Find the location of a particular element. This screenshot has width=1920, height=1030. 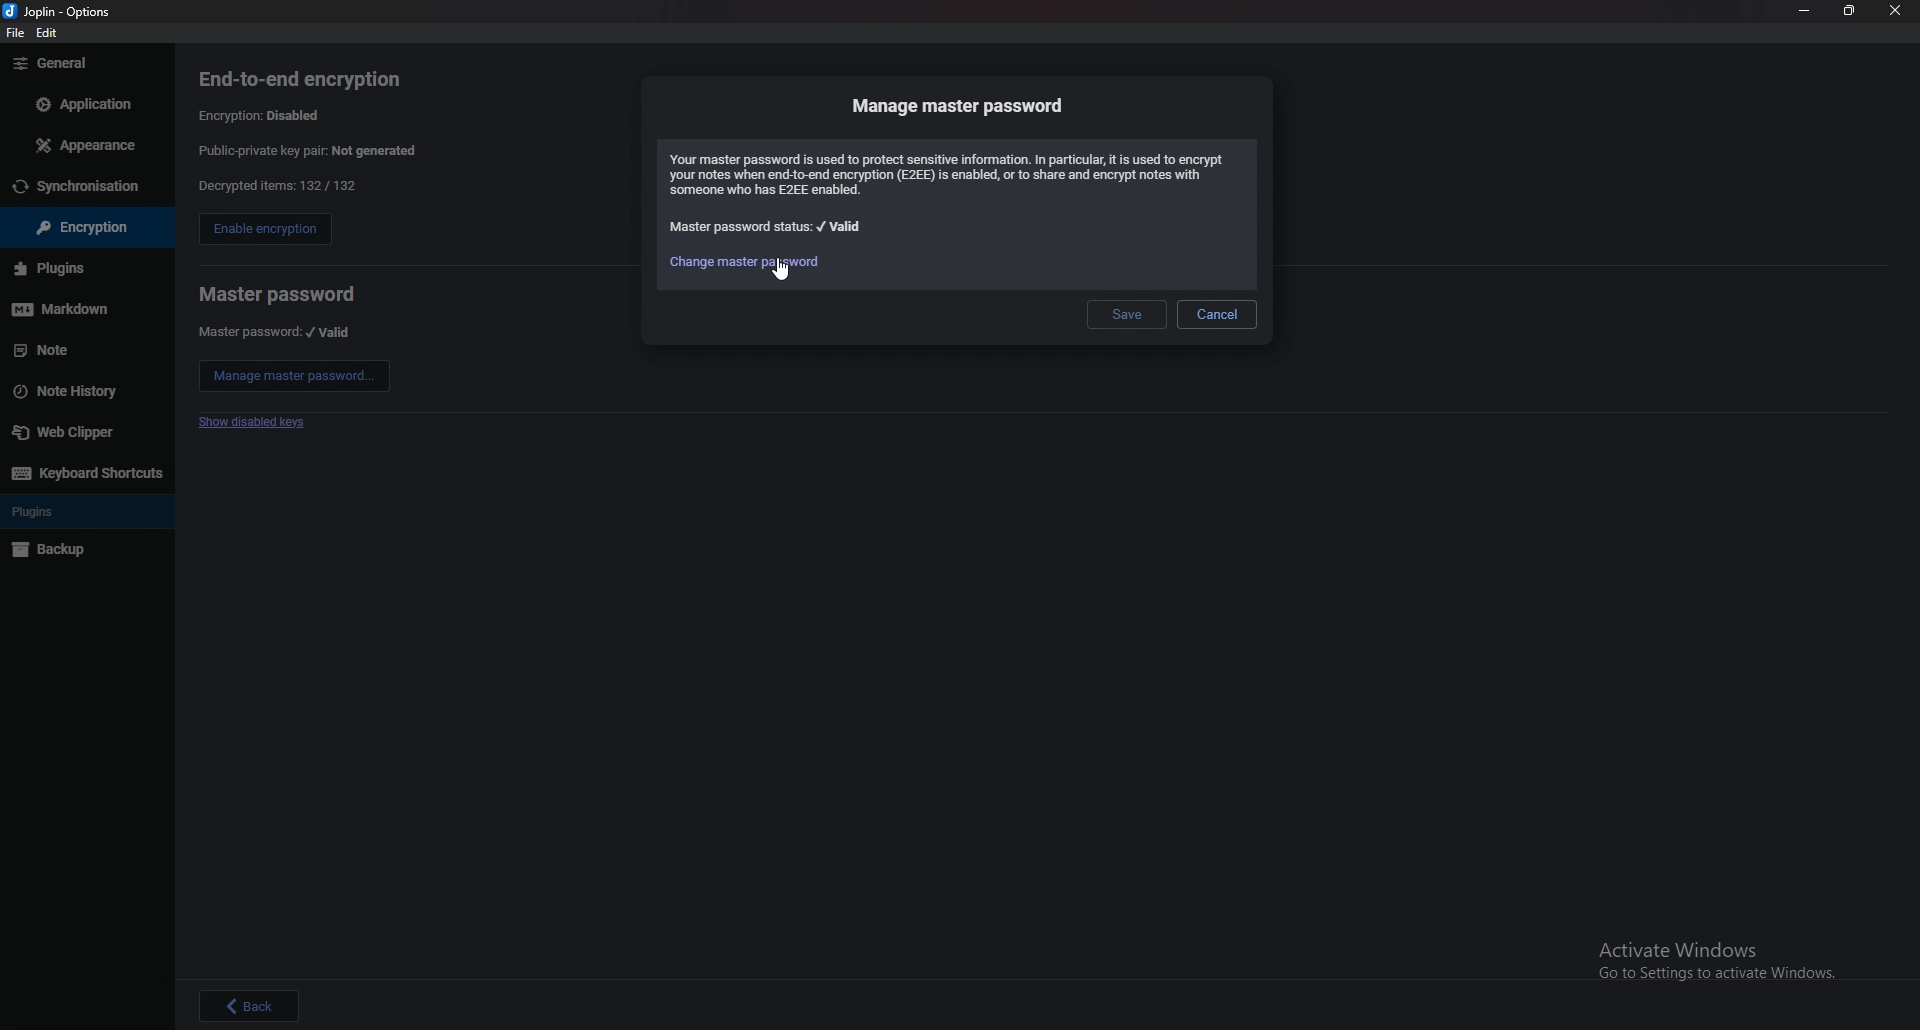

application is located at coordinates (81, 102).